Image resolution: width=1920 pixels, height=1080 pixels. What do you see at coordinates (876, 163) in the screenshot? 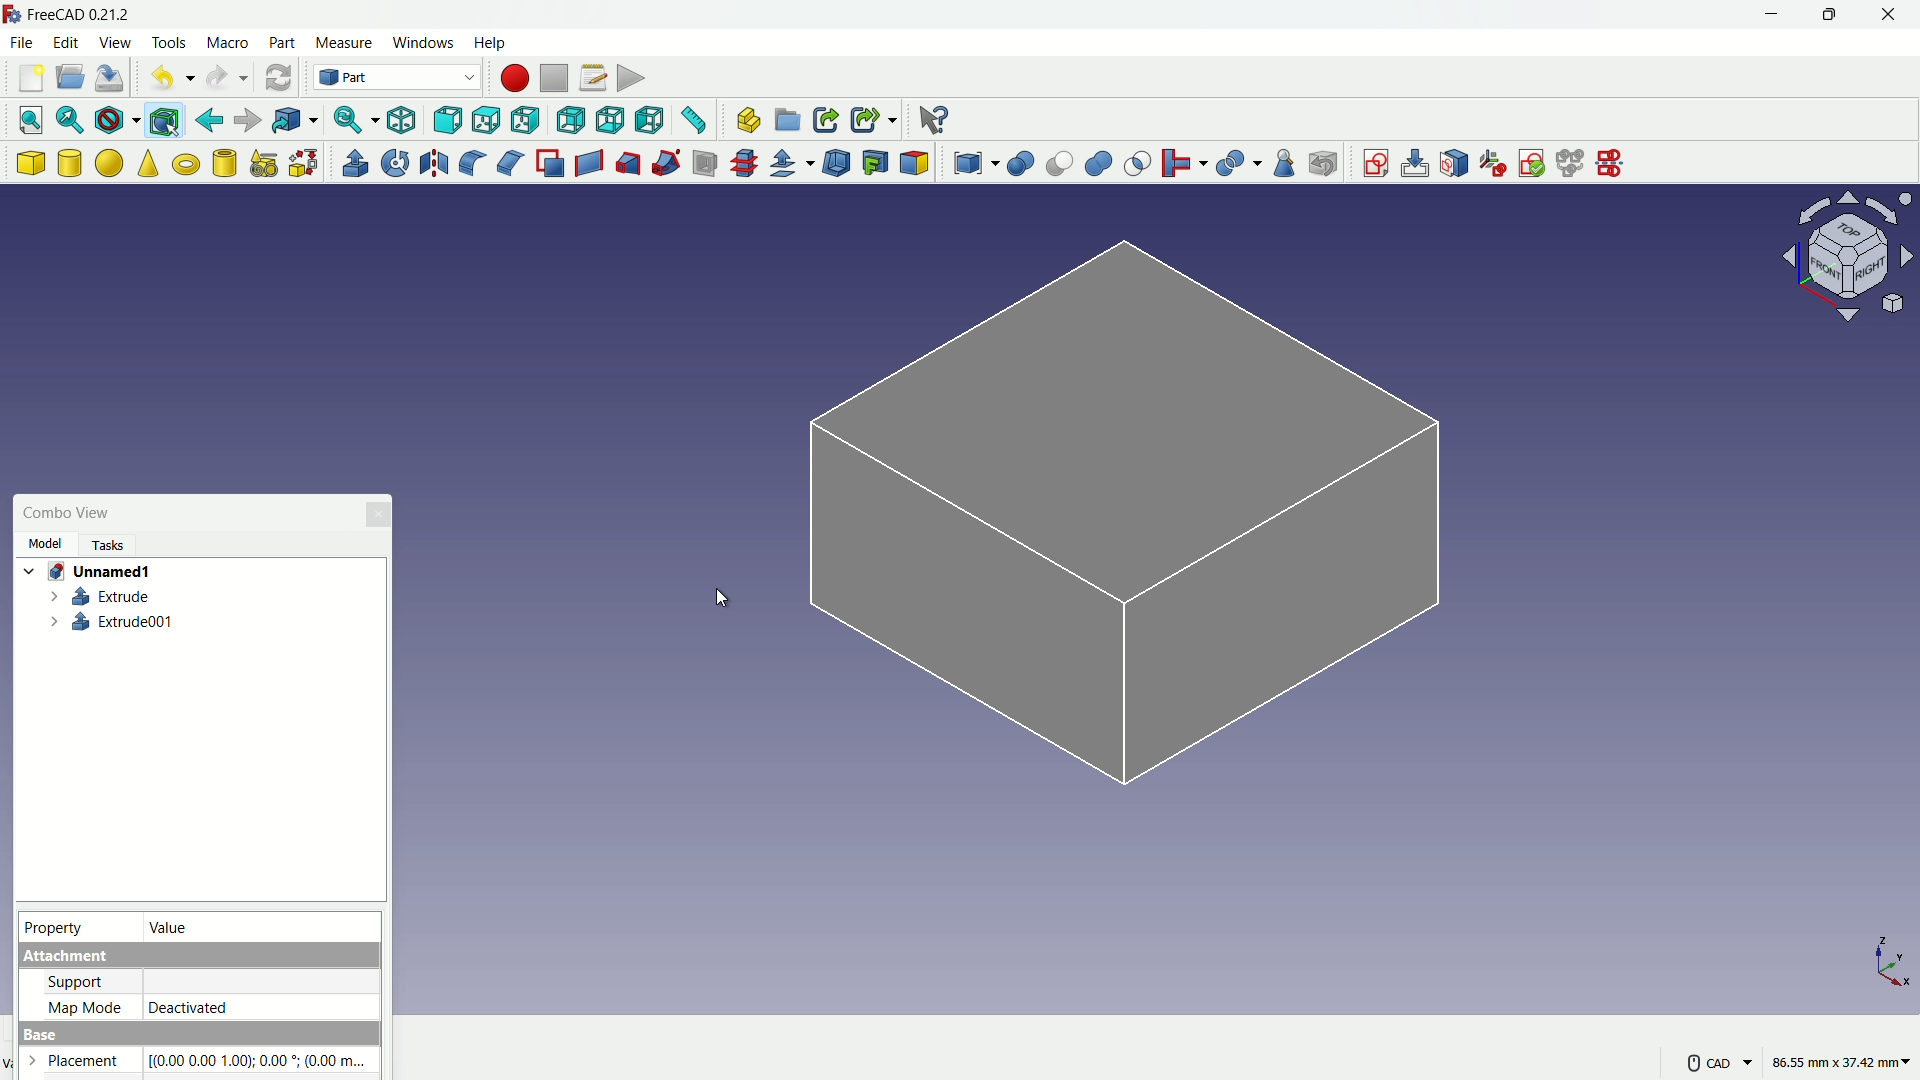
I see `projection` at bounding box center [876, 163].